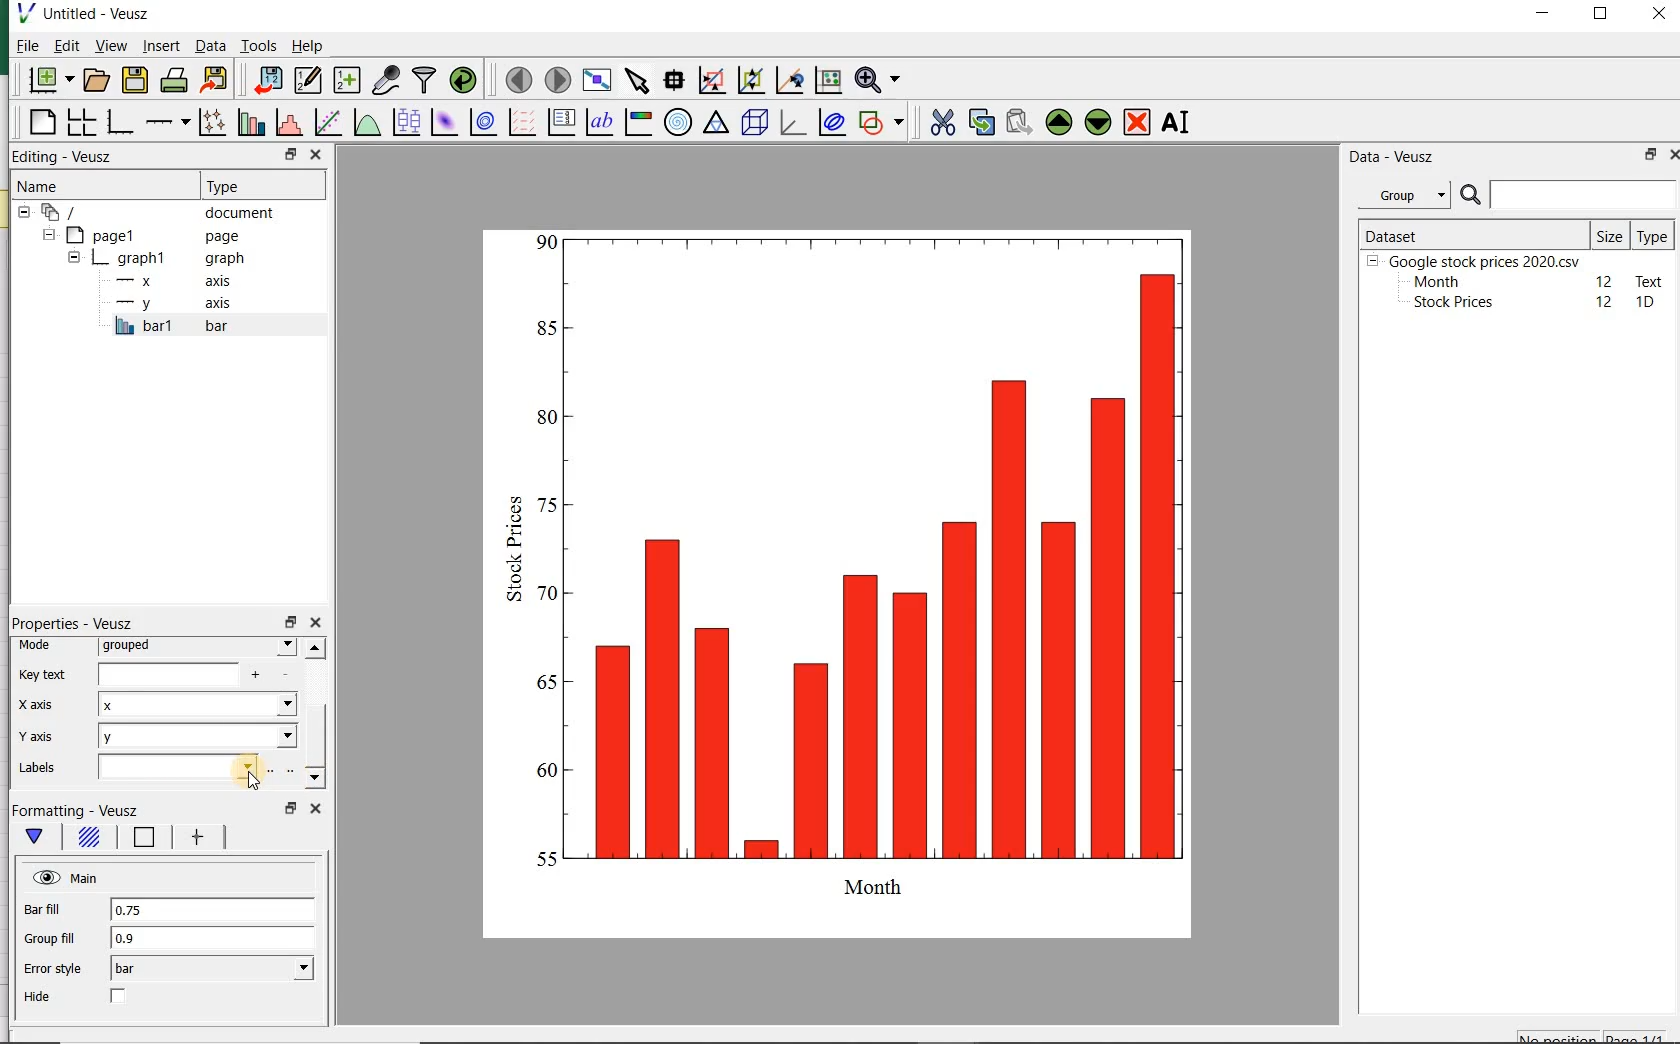 This screenshot has height=1044, width=1680. Describe the element at coordinates (65, 45) in the screenshot. I see `Edit` at that location.